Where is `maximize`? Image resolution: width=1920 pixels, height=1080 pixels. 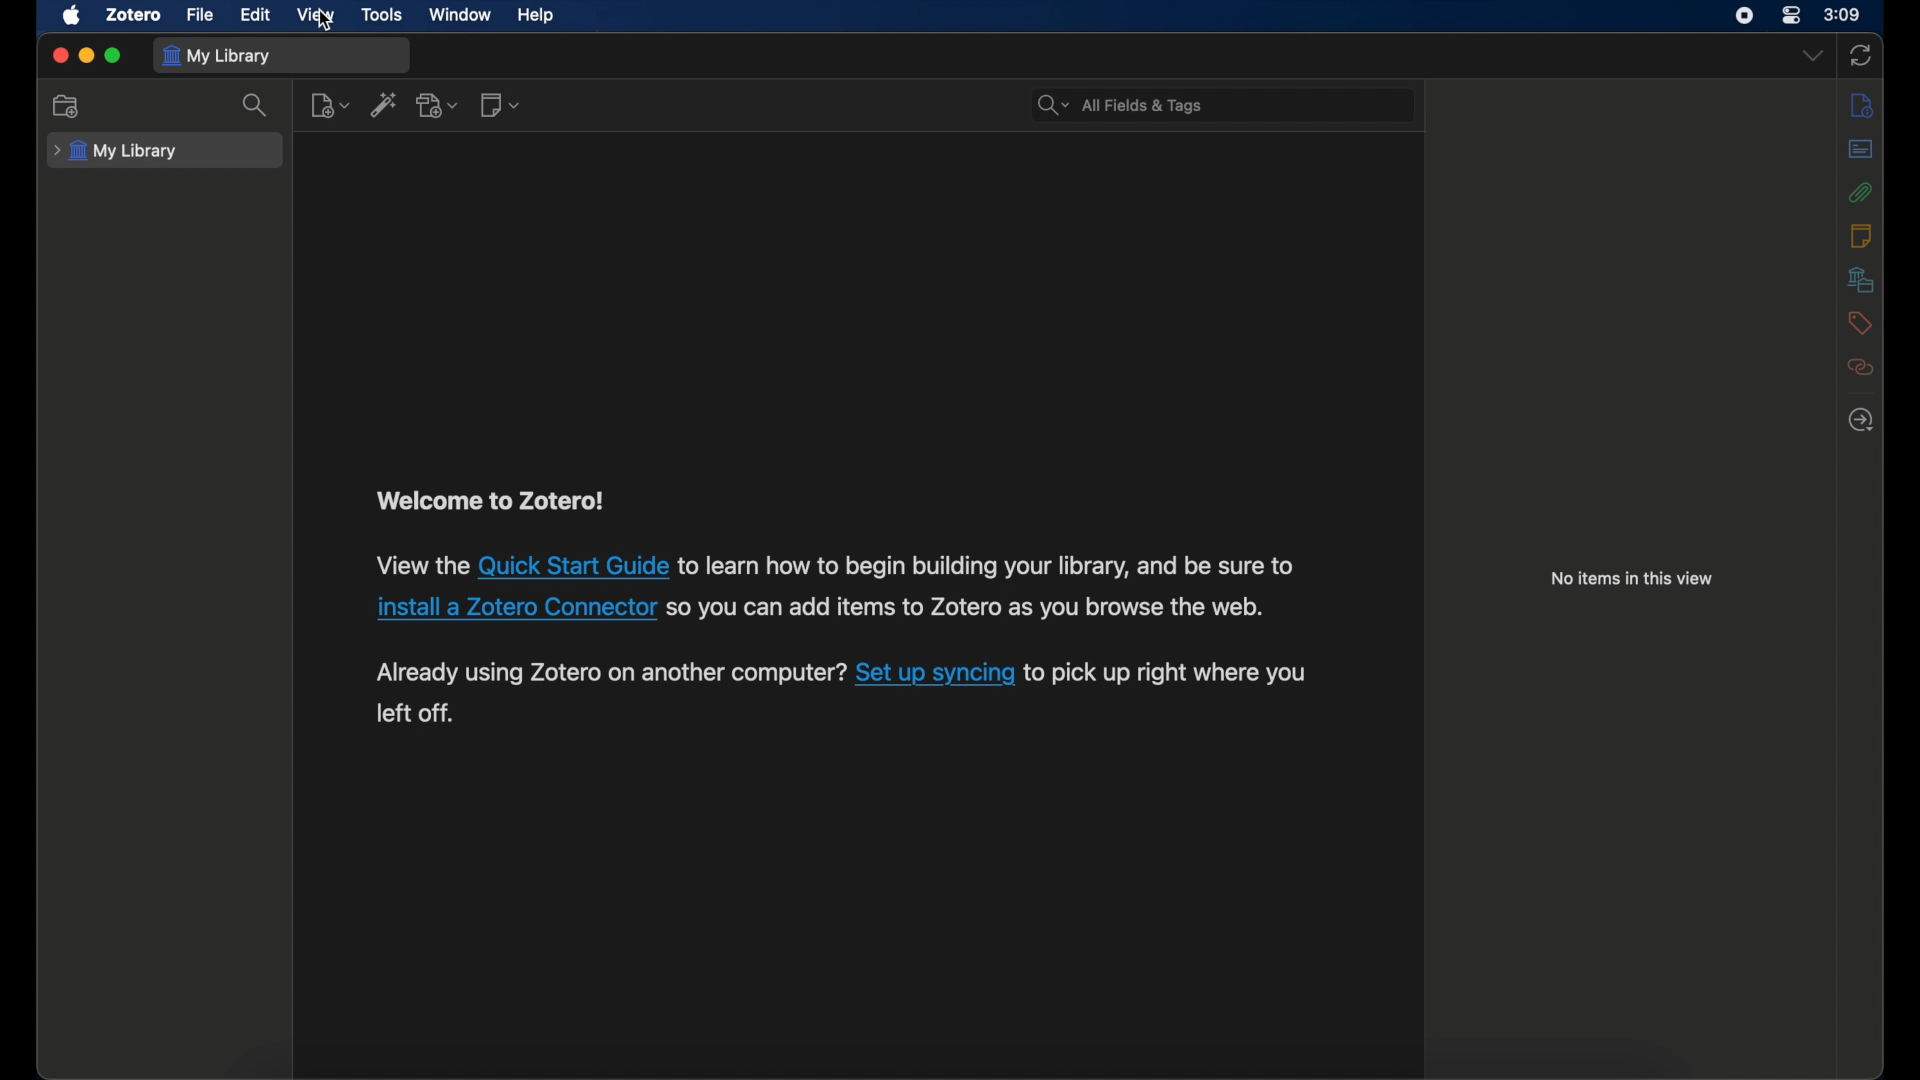 maximize is located at coordinates (114, 56).